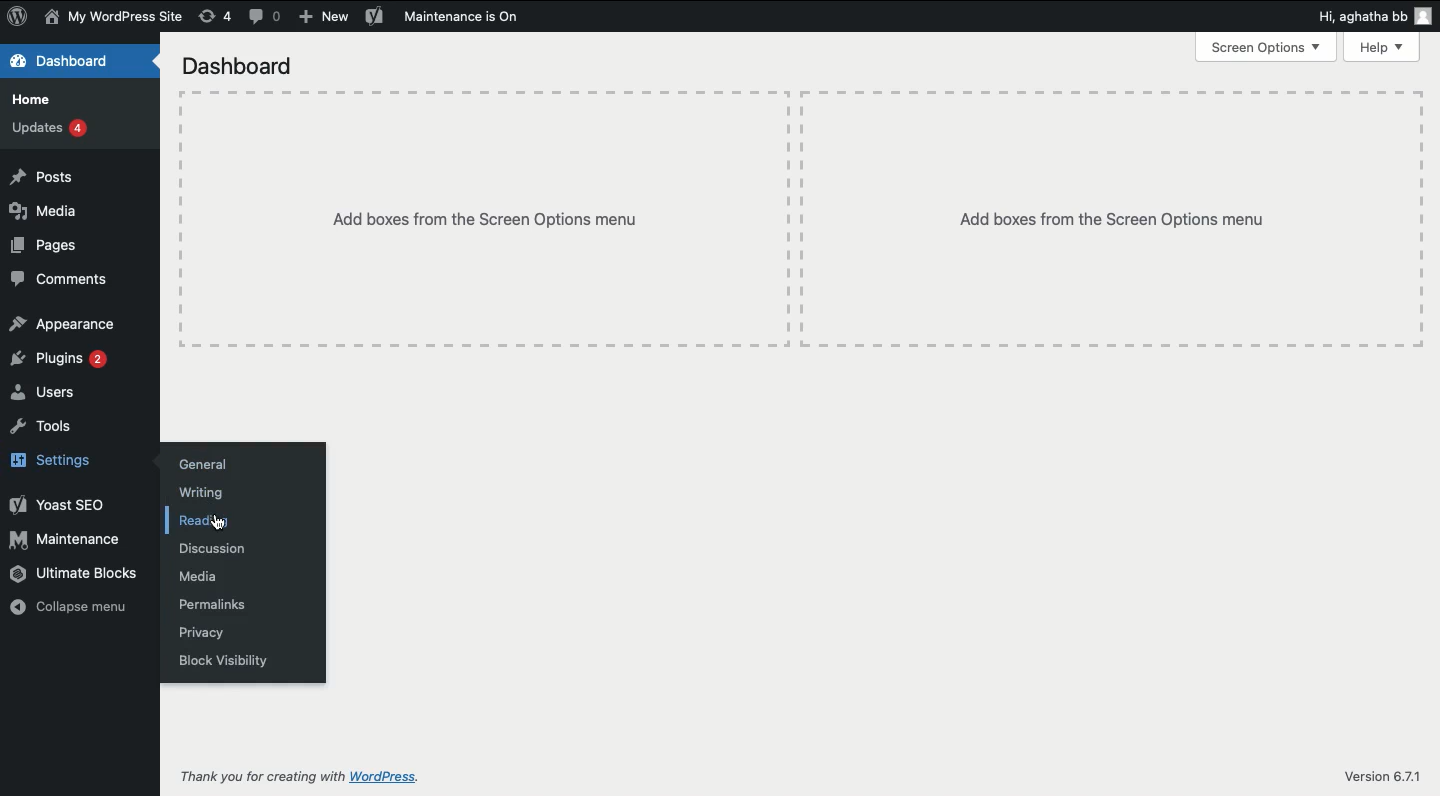 Image resolution: width=1440 pixels, height=796 pixels. What do you see at coordinates (200, 465) in the screenshot?
I see `general` at bounding box center [200, 465].